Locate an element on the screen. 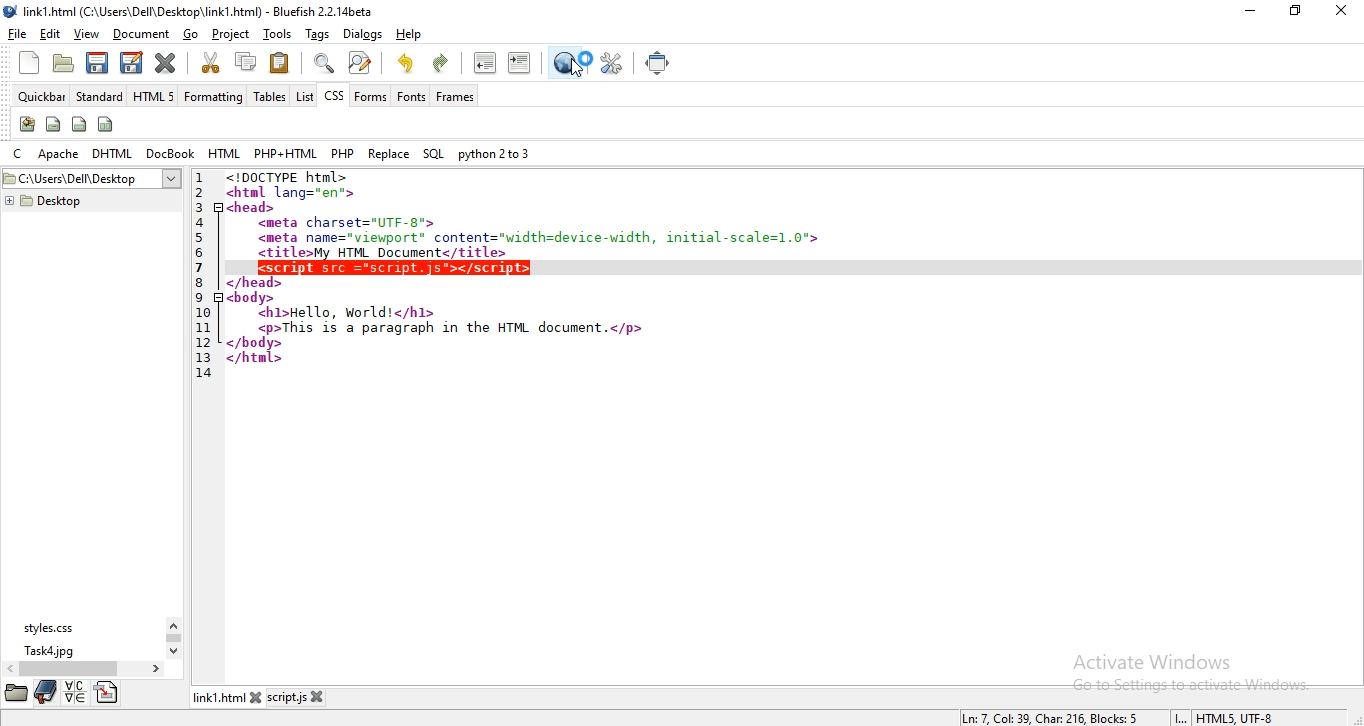  code is located at coordinates (471, 332).